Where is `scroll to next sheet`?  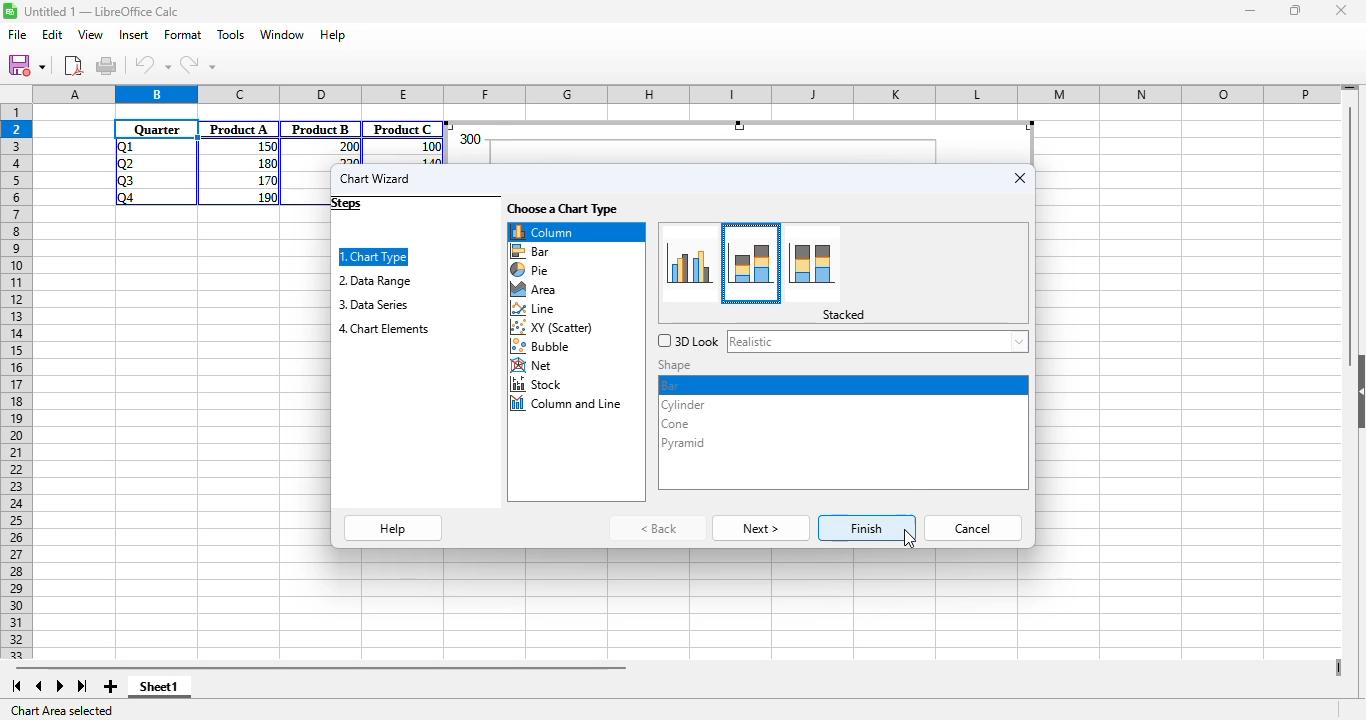
scroll to next sheet is located at coordinates (60, 686).